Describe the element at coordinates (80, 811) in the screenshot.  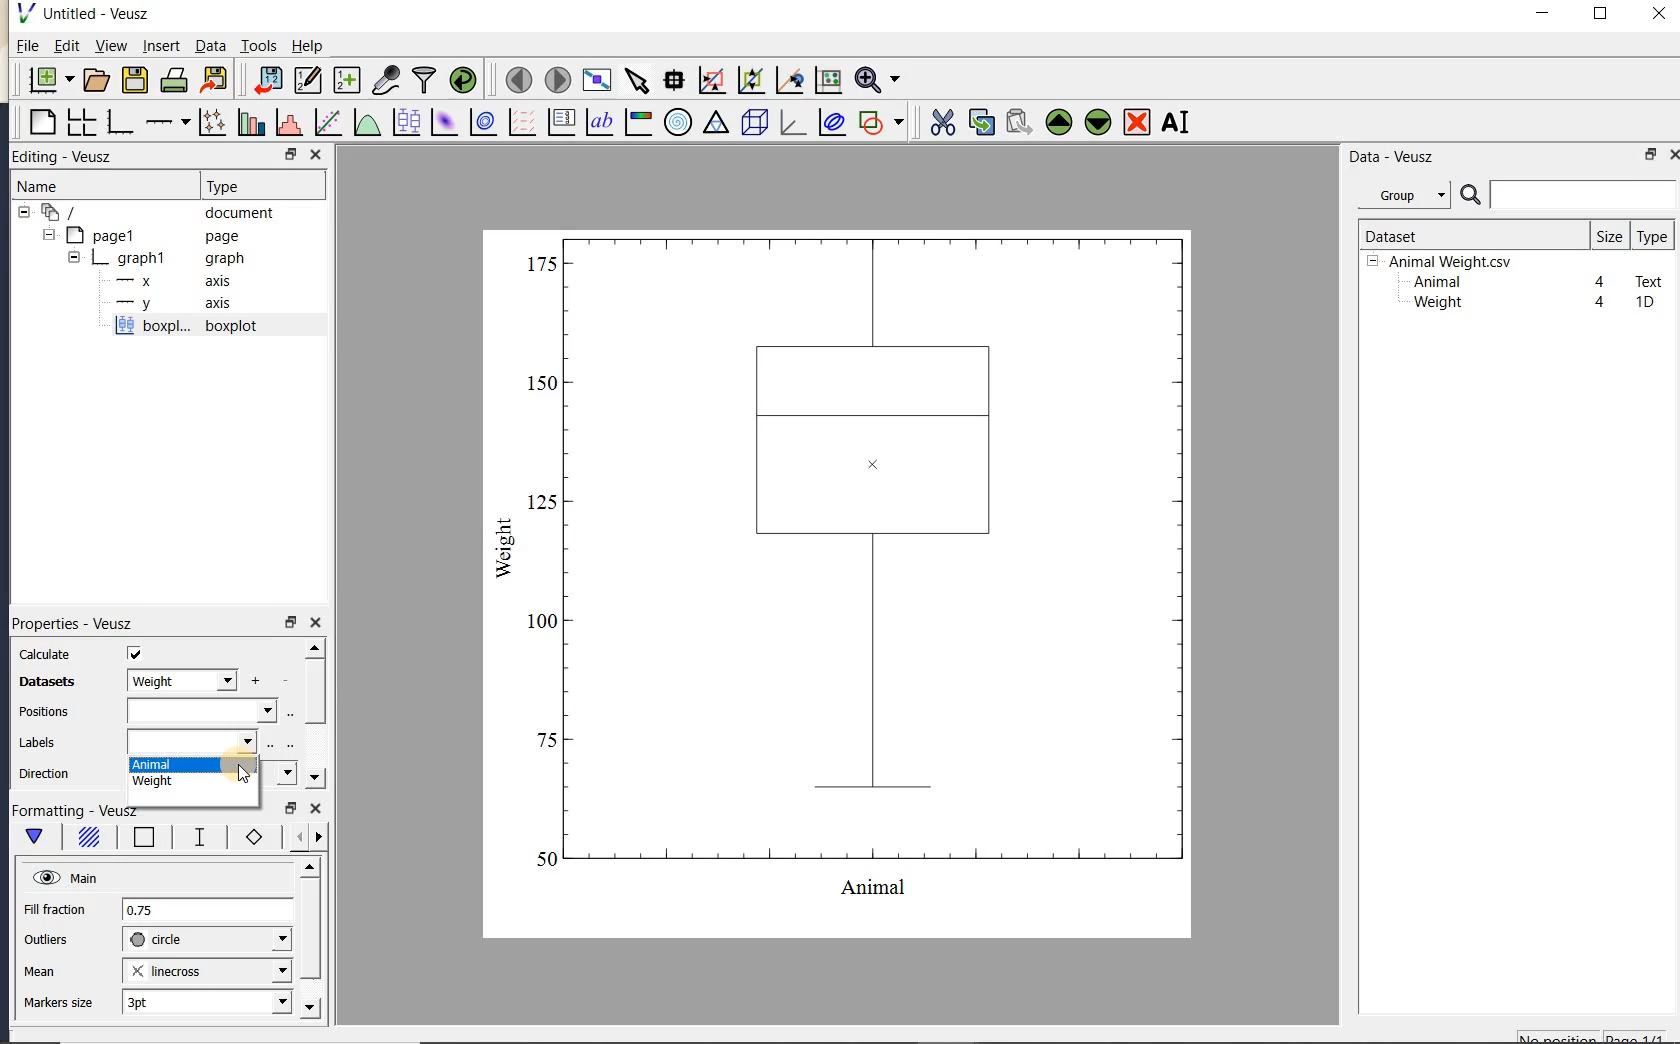
I see `Formatting - Veusz` at that location.